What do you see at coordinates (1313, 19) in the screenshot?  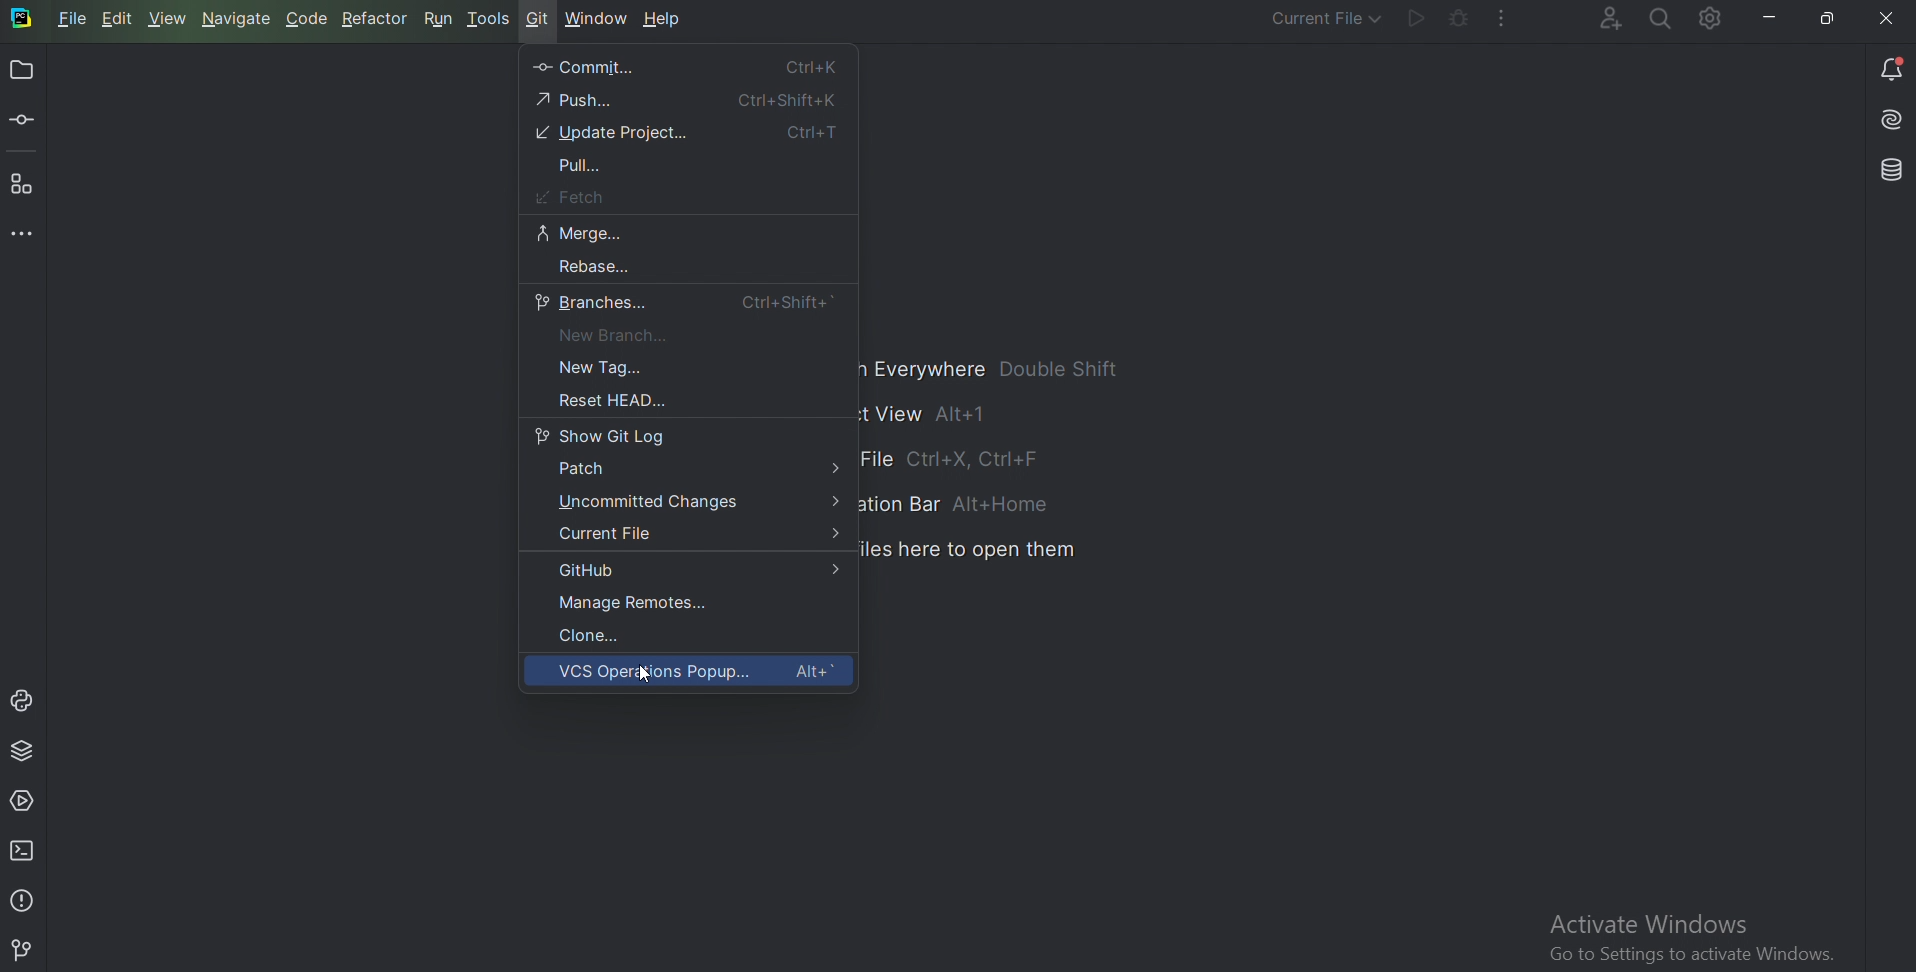 I see `Current file` at bounding box center [1313, 19].